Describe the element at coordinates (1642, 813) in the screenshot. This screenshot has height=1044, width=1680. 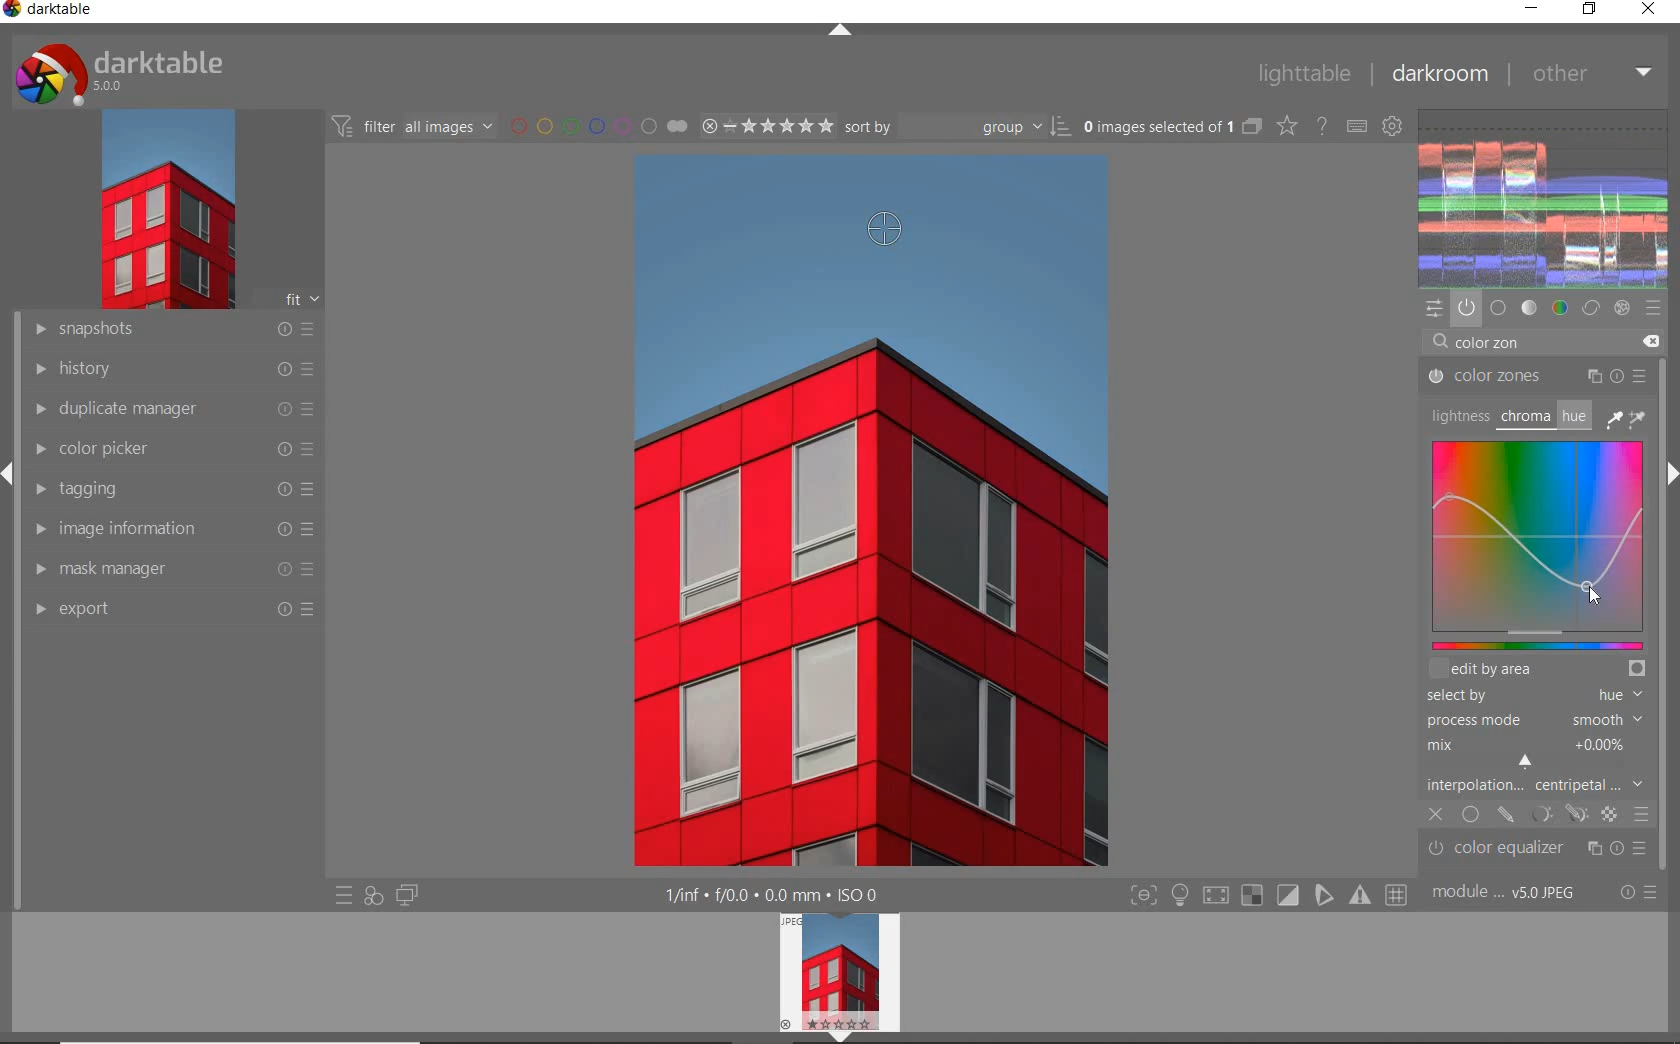
I see `BLENDING OPTIONS` at that location.